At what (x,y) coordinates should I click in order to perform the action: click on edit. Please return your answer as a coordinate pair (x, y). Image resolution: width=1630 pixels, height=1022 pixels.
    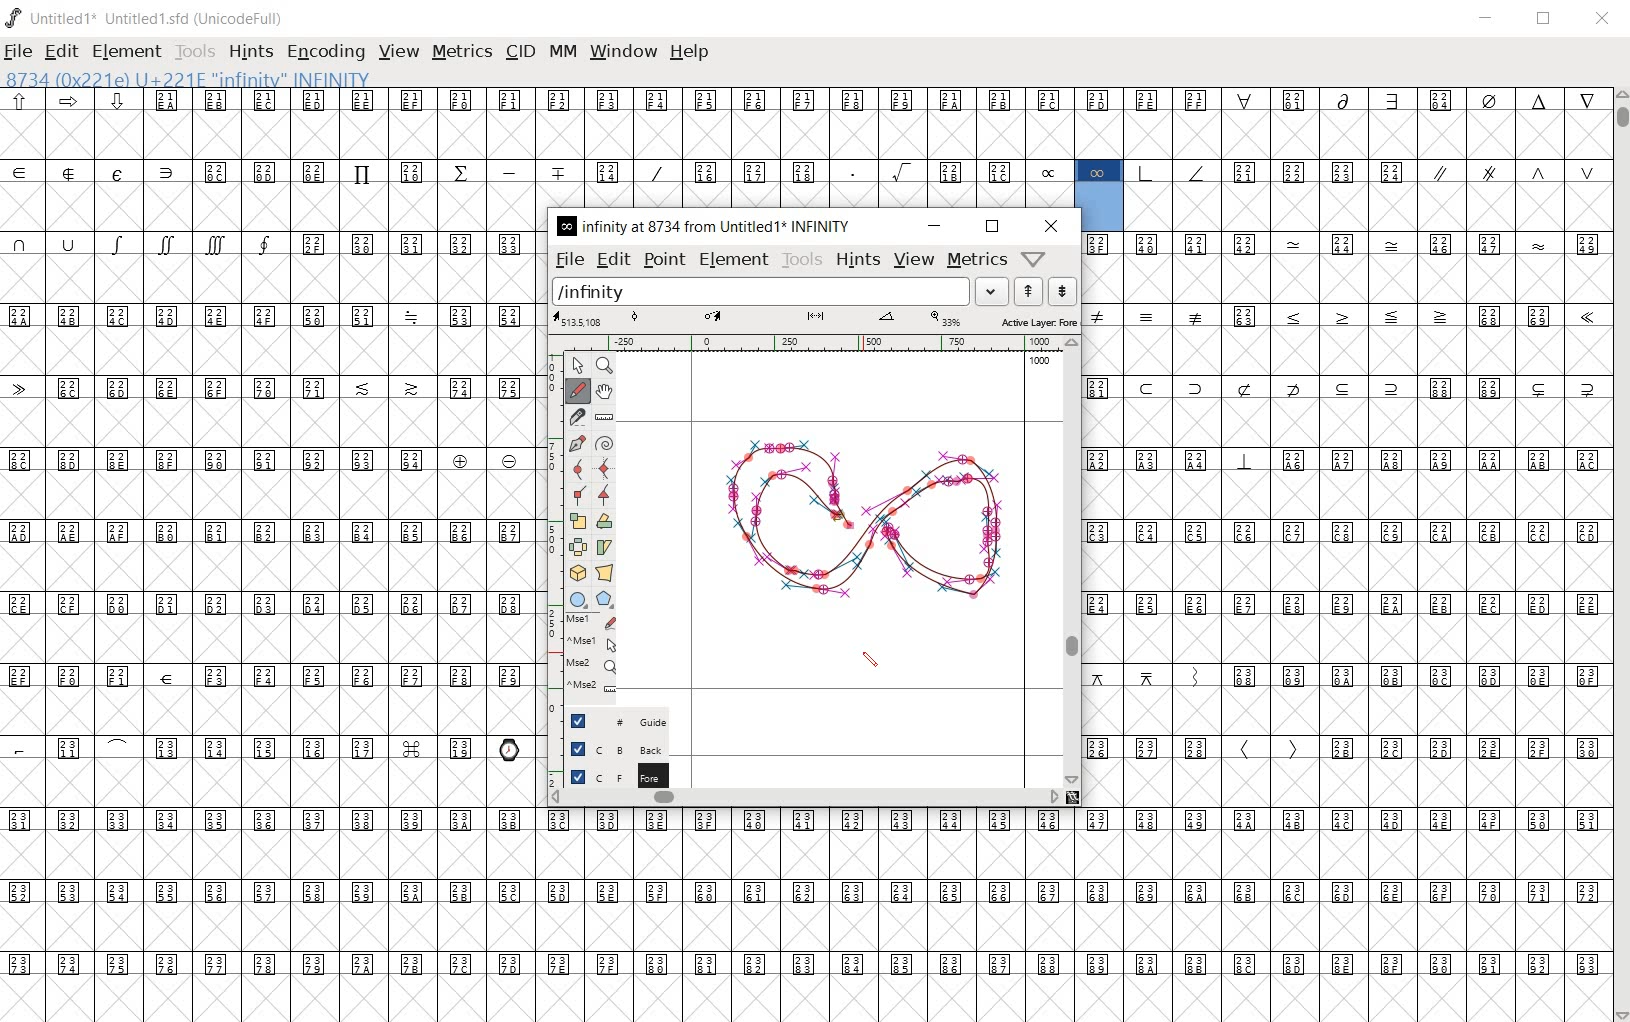
    Looking at the image, I should click on (60, 51).